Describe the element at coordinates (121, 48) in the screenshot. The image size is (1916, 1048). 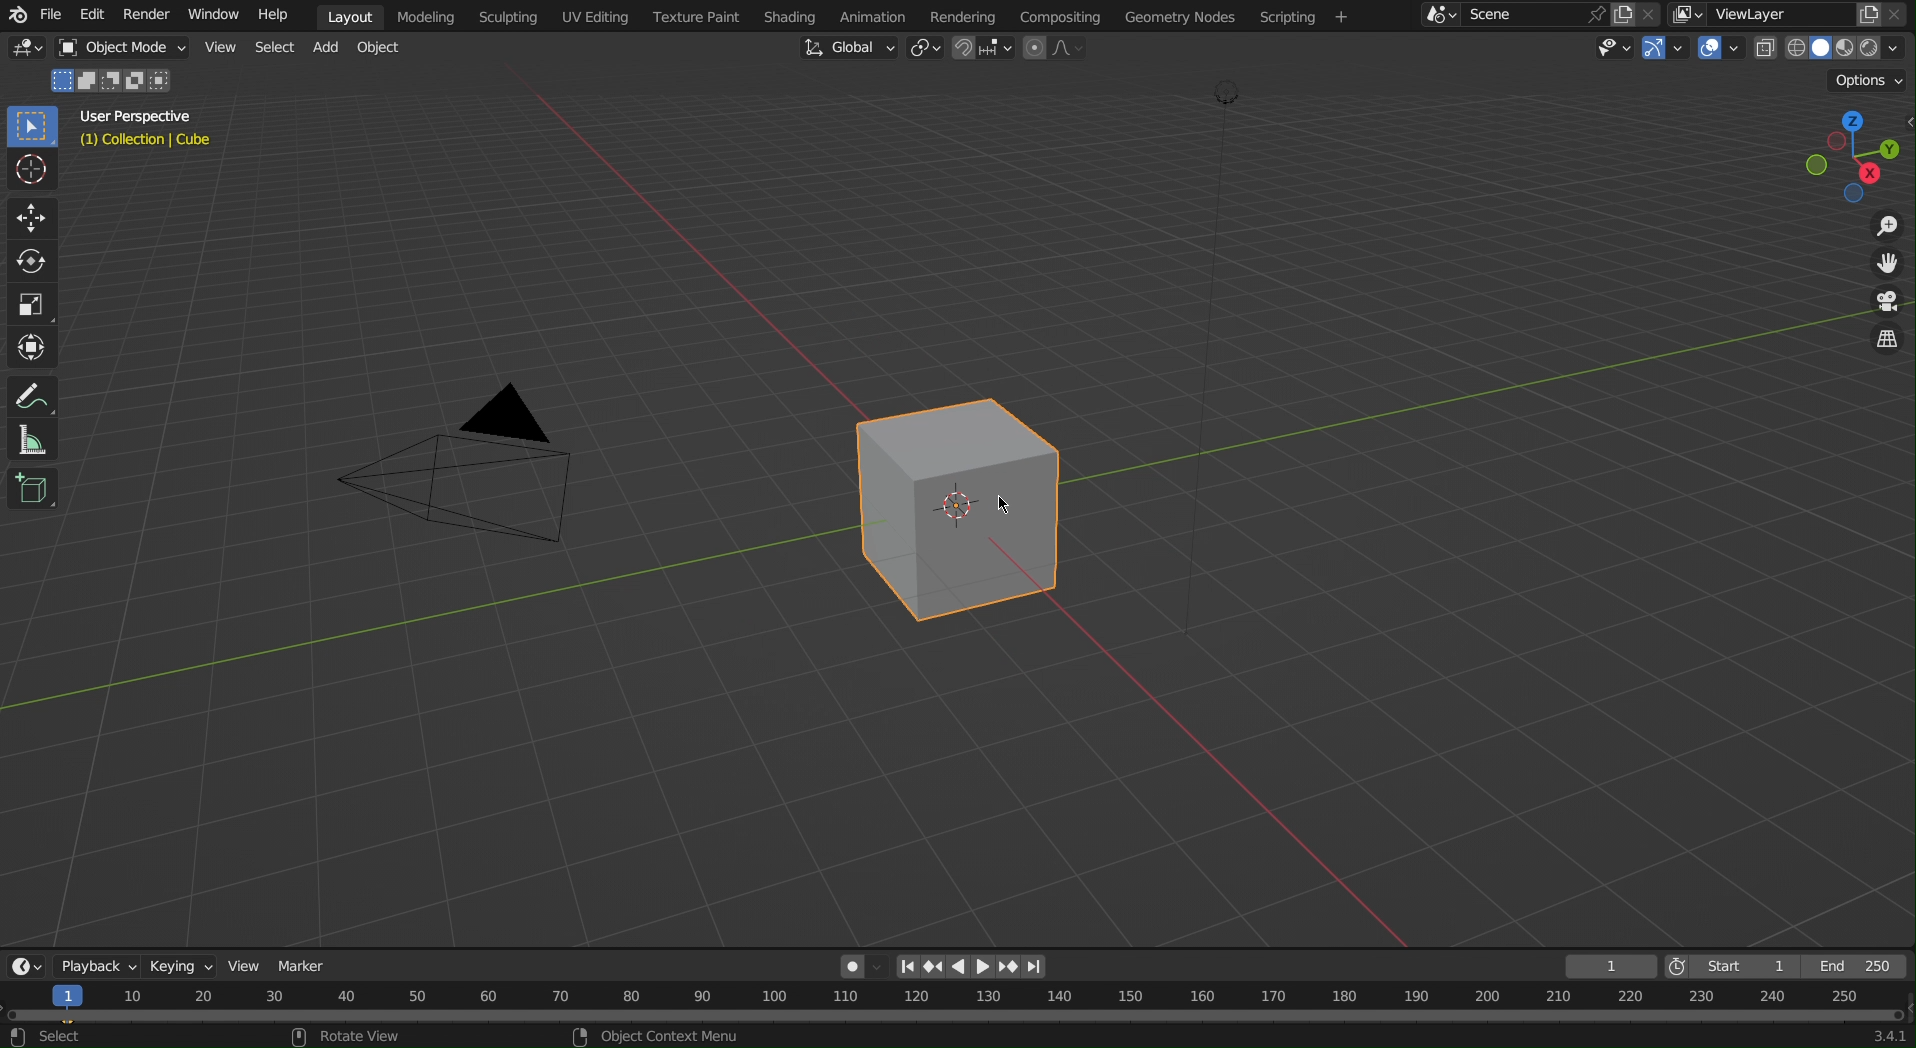
I see `Object Mode` at that location.